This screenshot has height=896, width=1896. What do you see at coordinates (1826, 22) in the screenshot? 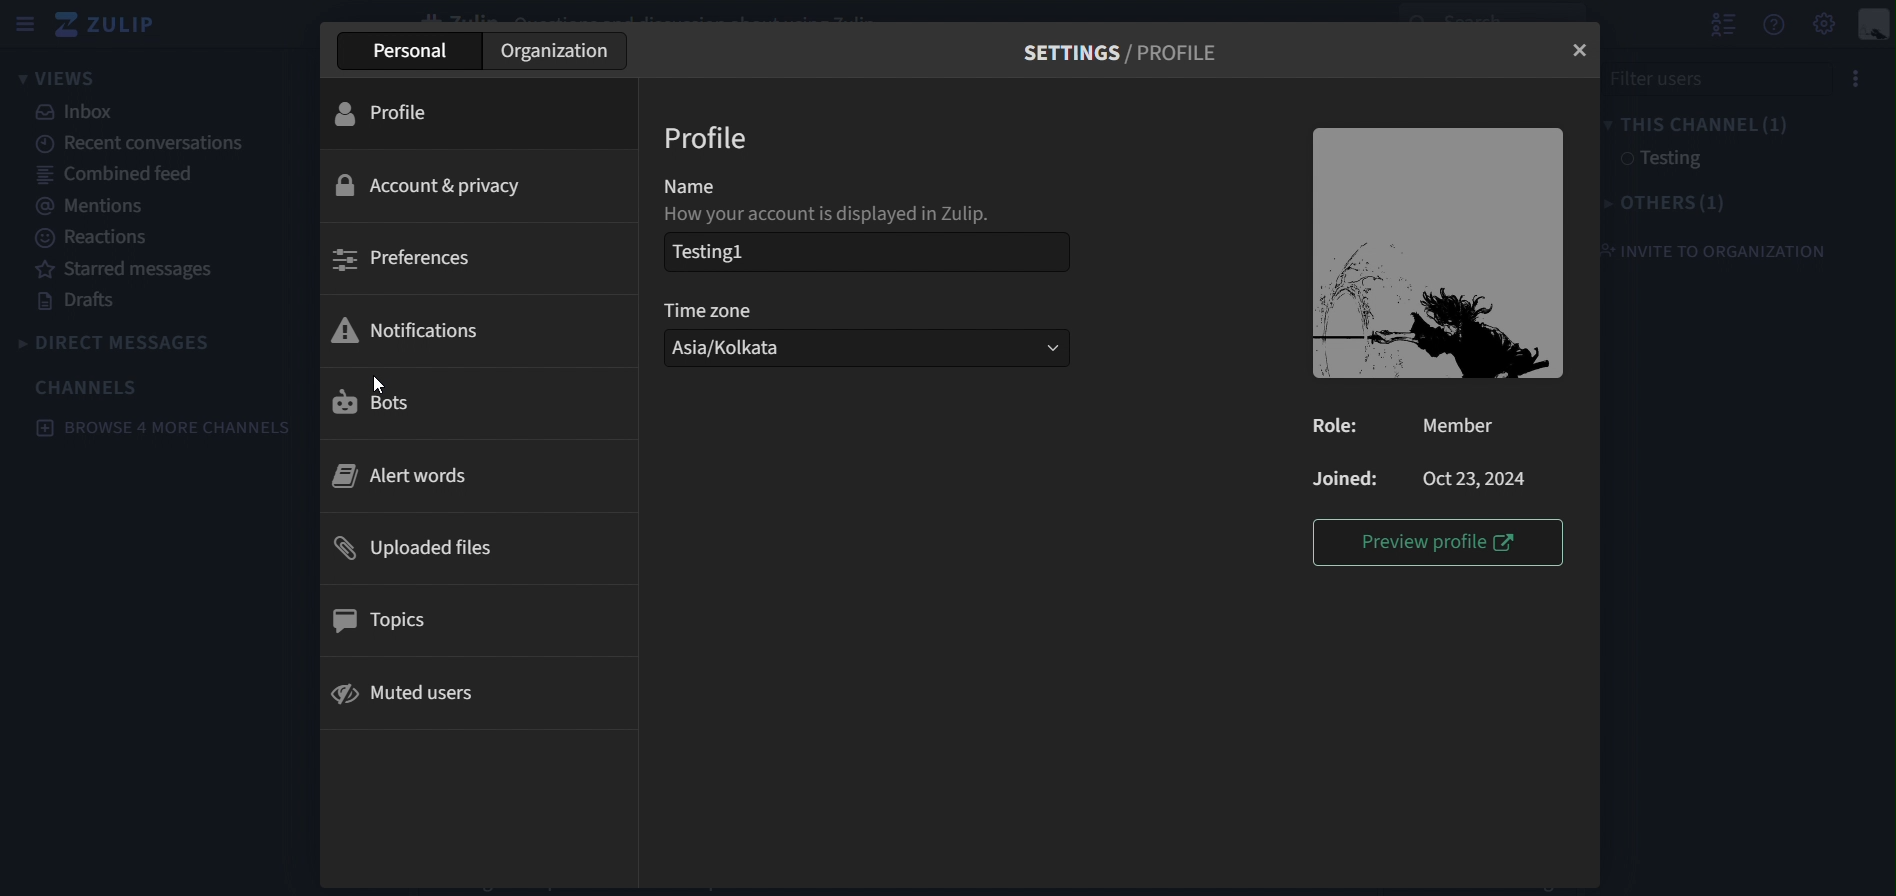
I see `settings` at bounding box center [1826, 22].